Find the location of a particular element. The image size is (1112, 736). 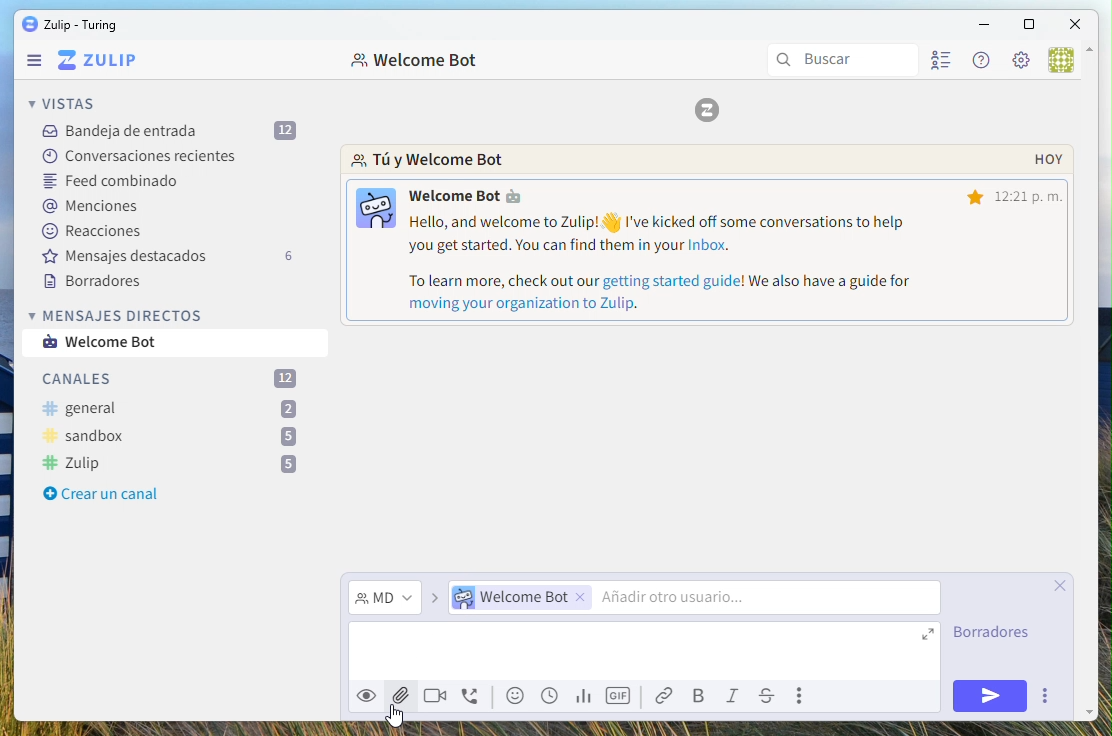

Sandbox is located at coordinates (171, 437).